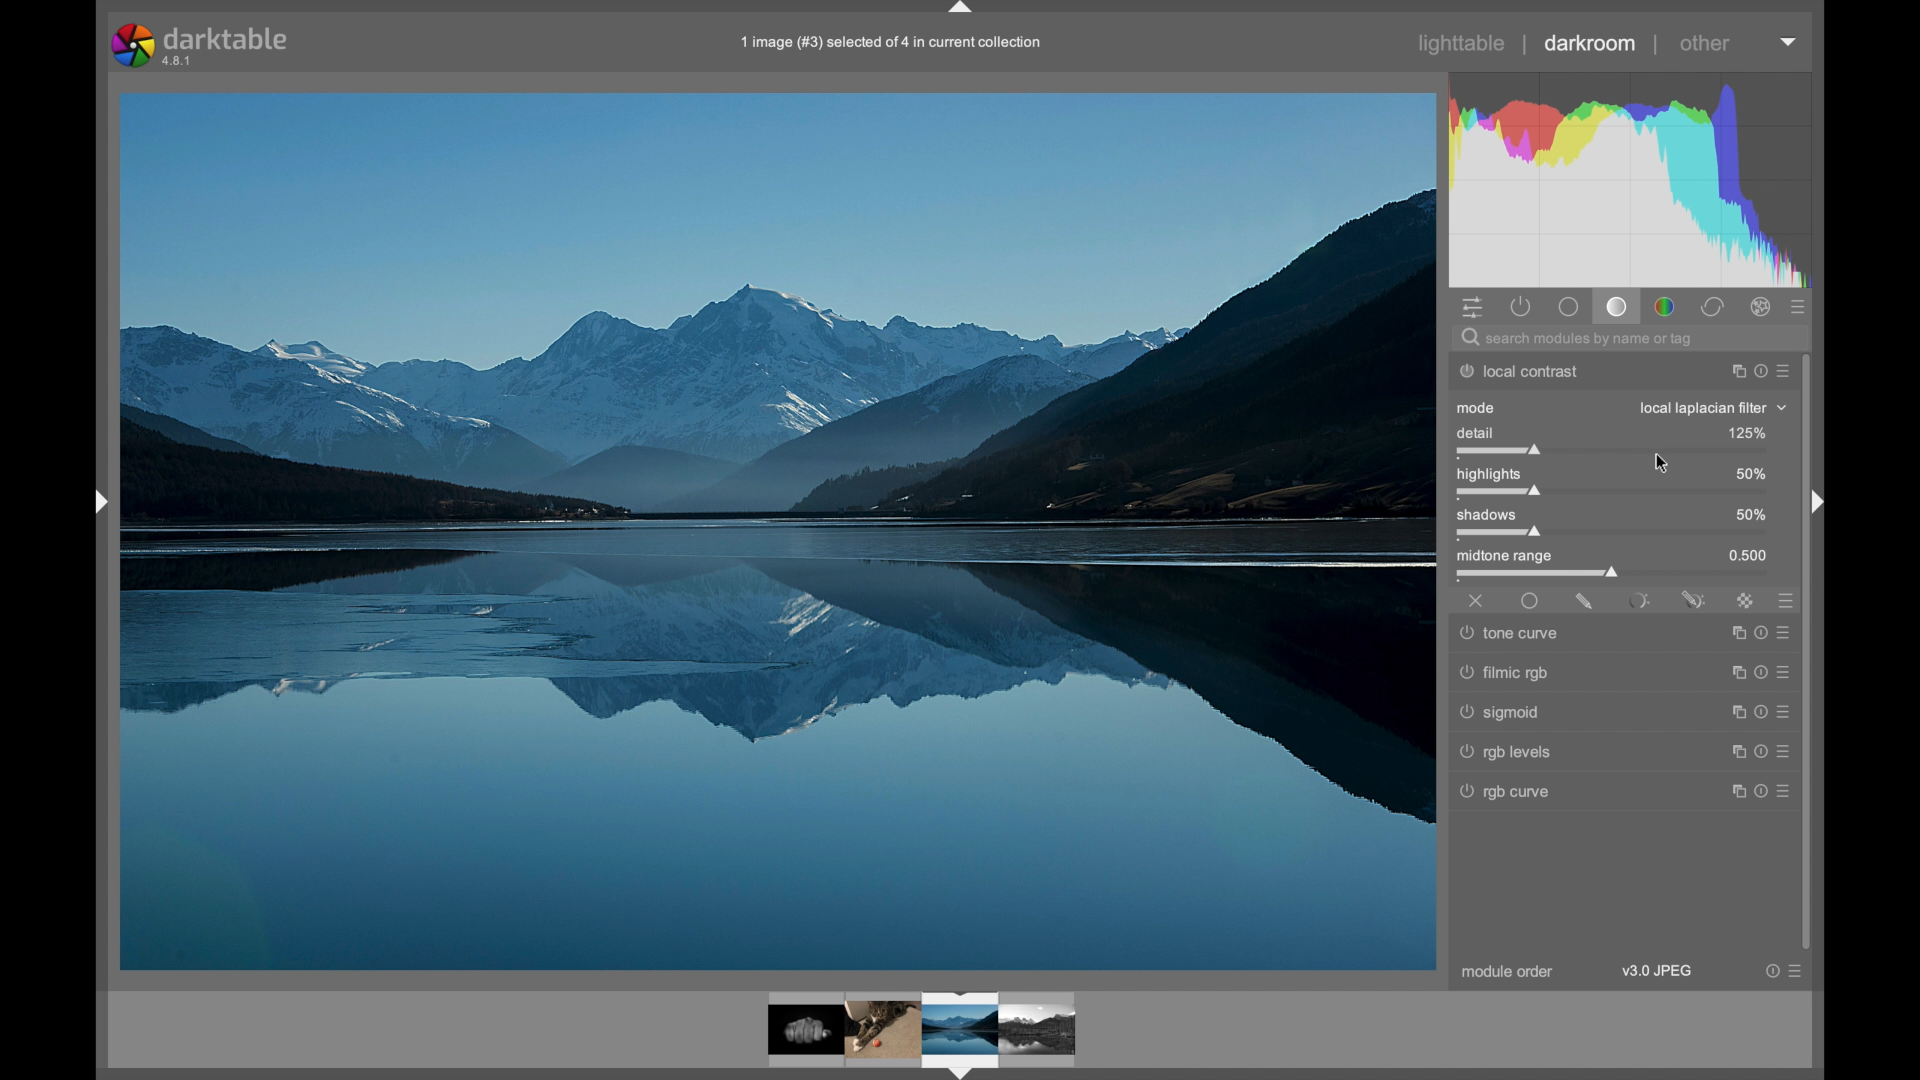 Image resolution: width=1920 pixels, height=1080 pixels. What do you see at coordinates (1488, 514) in the screenshot?
I see `shadows` at bounding box center [1488, 514].